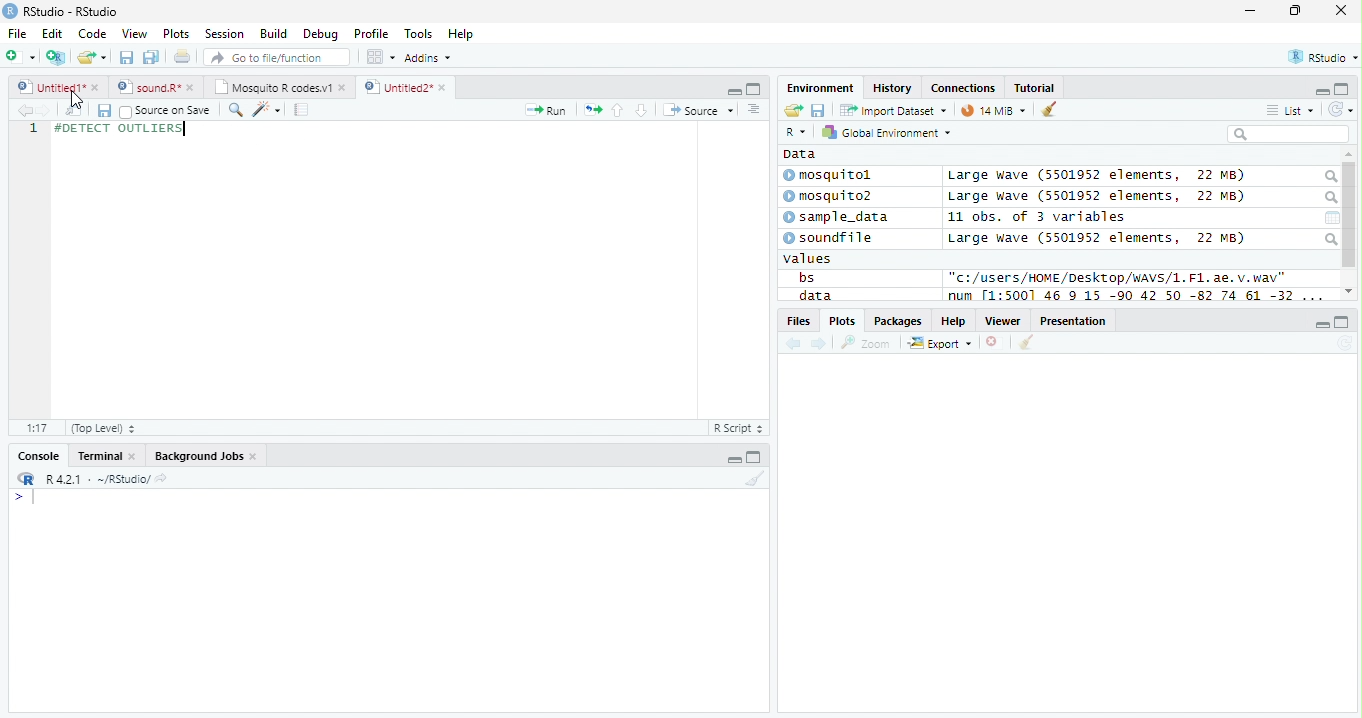 The width and height of the screenshot is (1362, 718). What do you see at coordinates (177, 34) in the screenshot?
I see `Plots` at bounding box center [177, 34].